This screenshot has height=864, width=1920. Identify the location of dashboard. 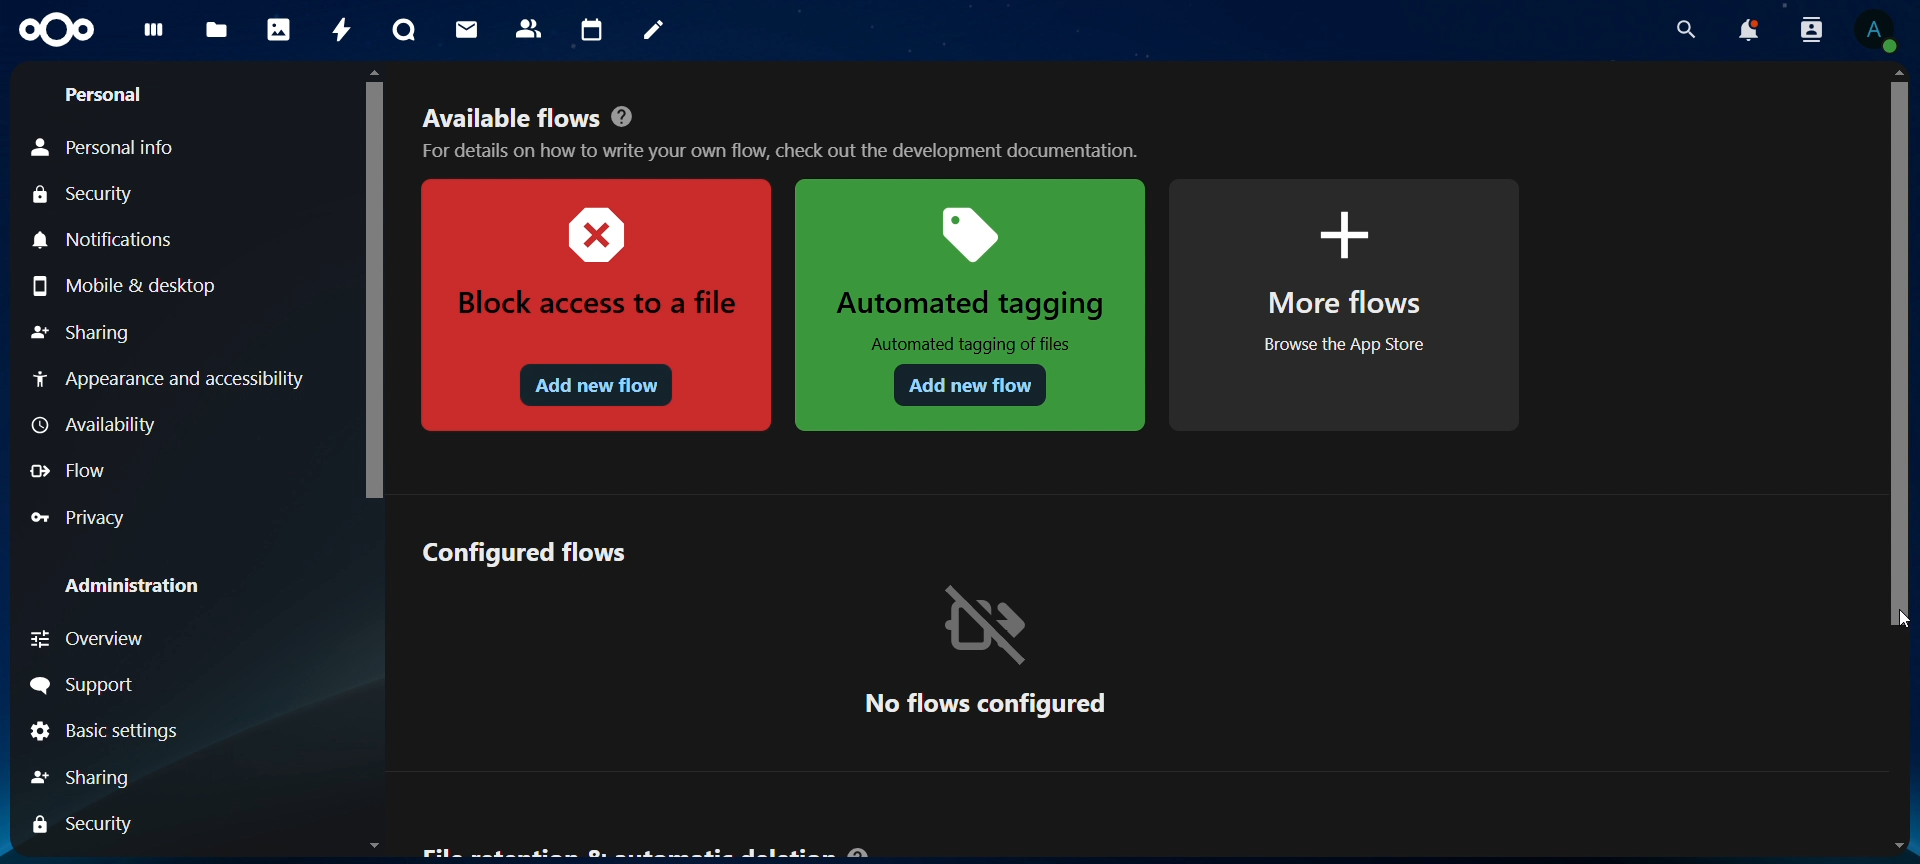
(155, 36).